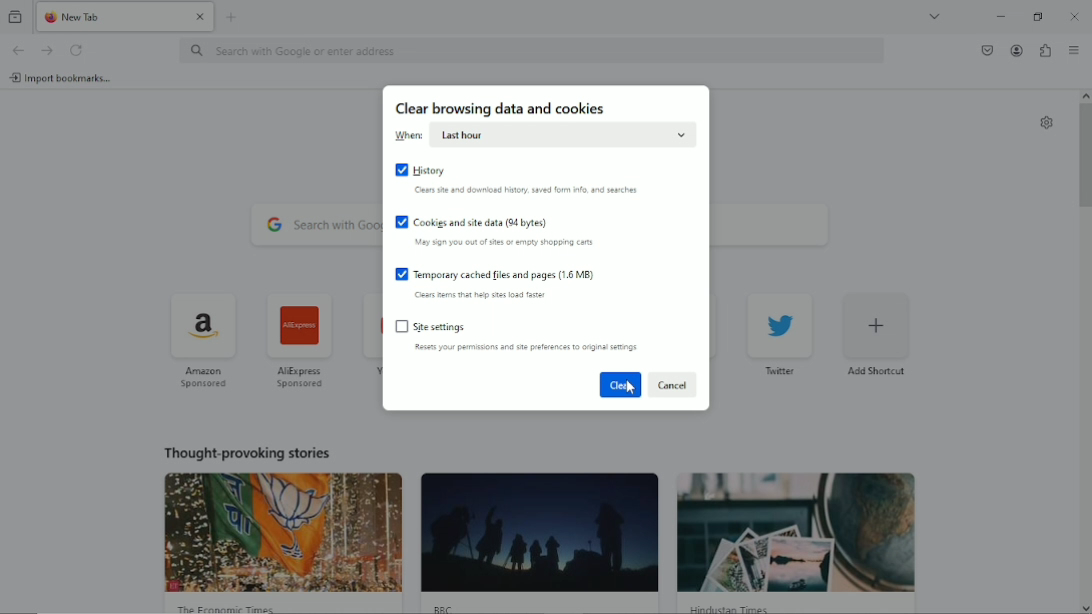 The width and height of the screenshot is (1092, 614). What do you see at coordinates (1014, 50) in the screenshot?
I see `account` at bounding box center [1014, 50].